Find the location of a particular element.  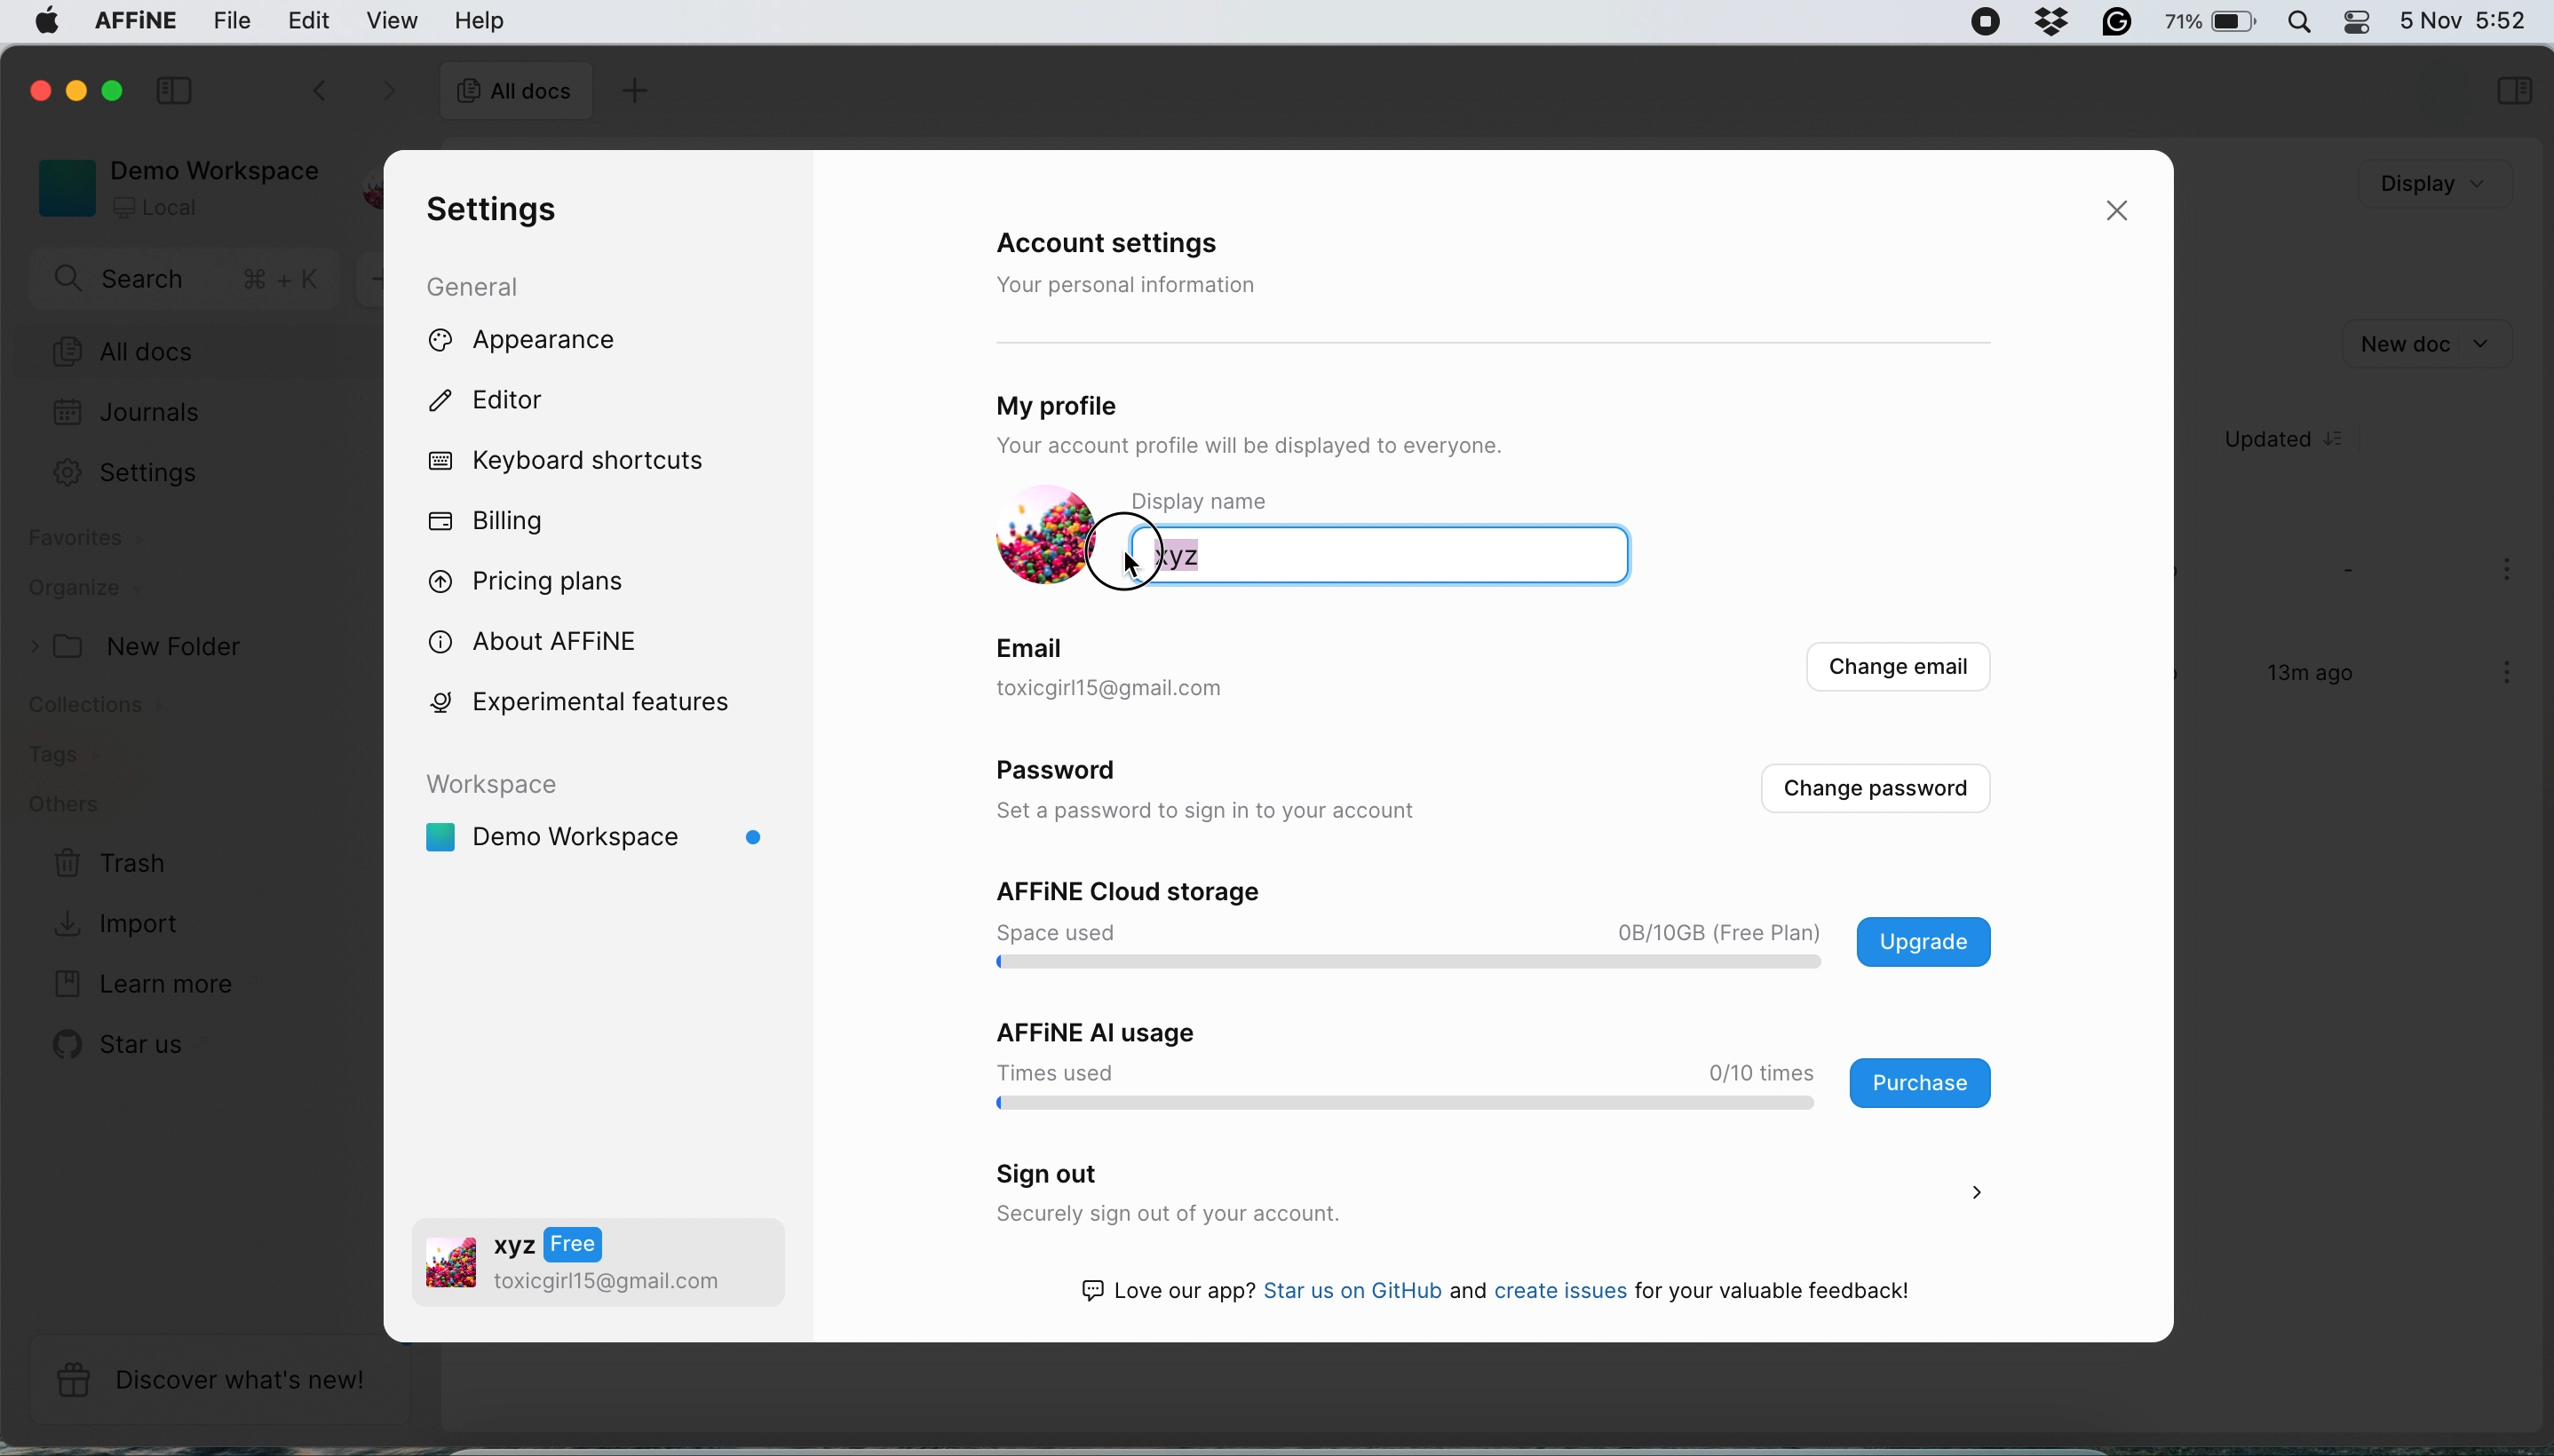

set a password to sign in to your account is located at coordinates (1220, 813).